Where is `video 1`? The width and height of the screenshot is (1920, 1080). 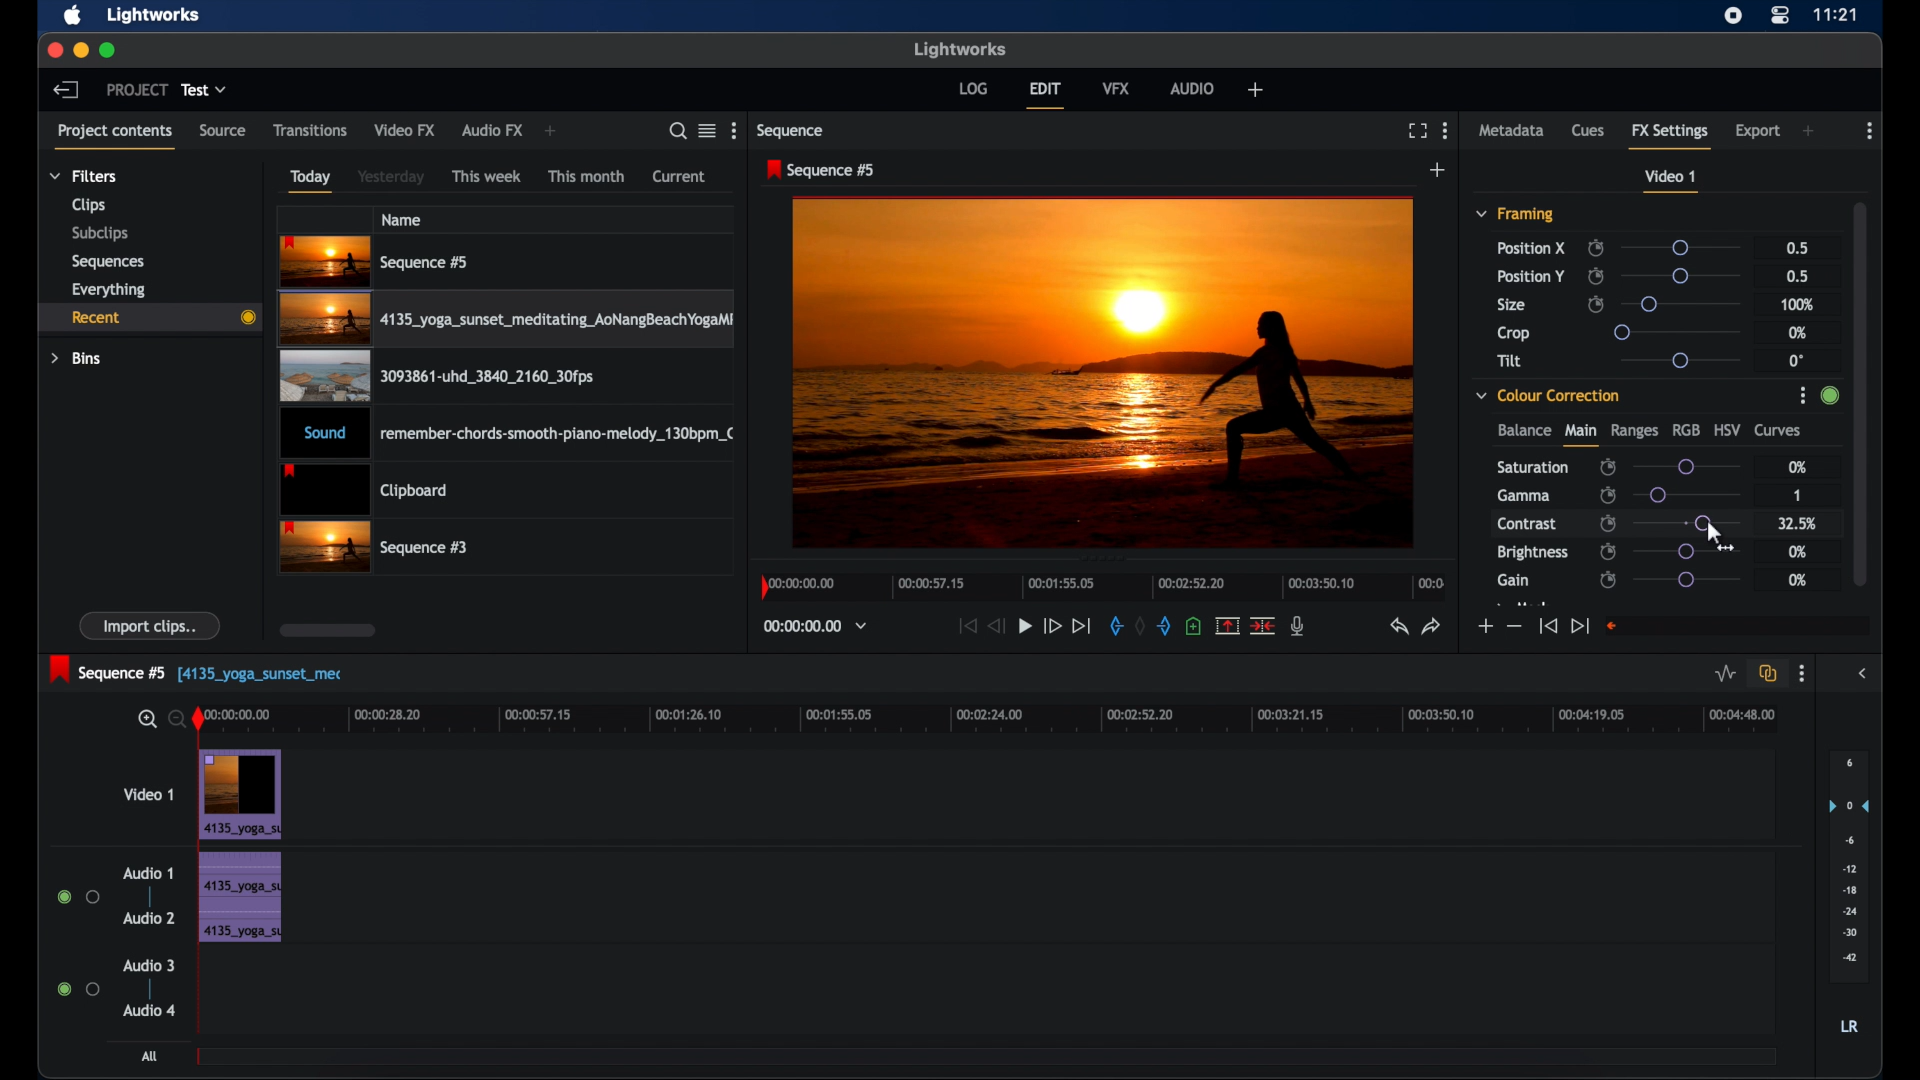 video 1 is located at coordinates (1670, 181).